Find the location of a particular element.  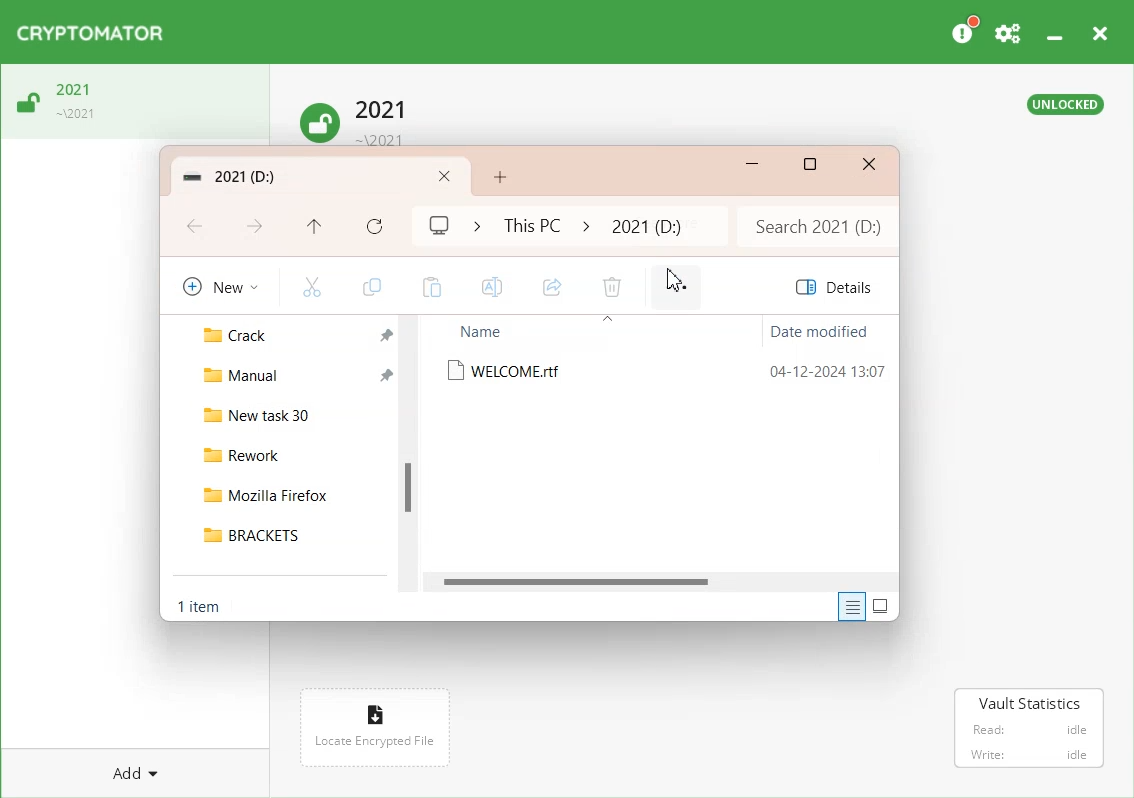

Folder is located at coordinates (287, 180).